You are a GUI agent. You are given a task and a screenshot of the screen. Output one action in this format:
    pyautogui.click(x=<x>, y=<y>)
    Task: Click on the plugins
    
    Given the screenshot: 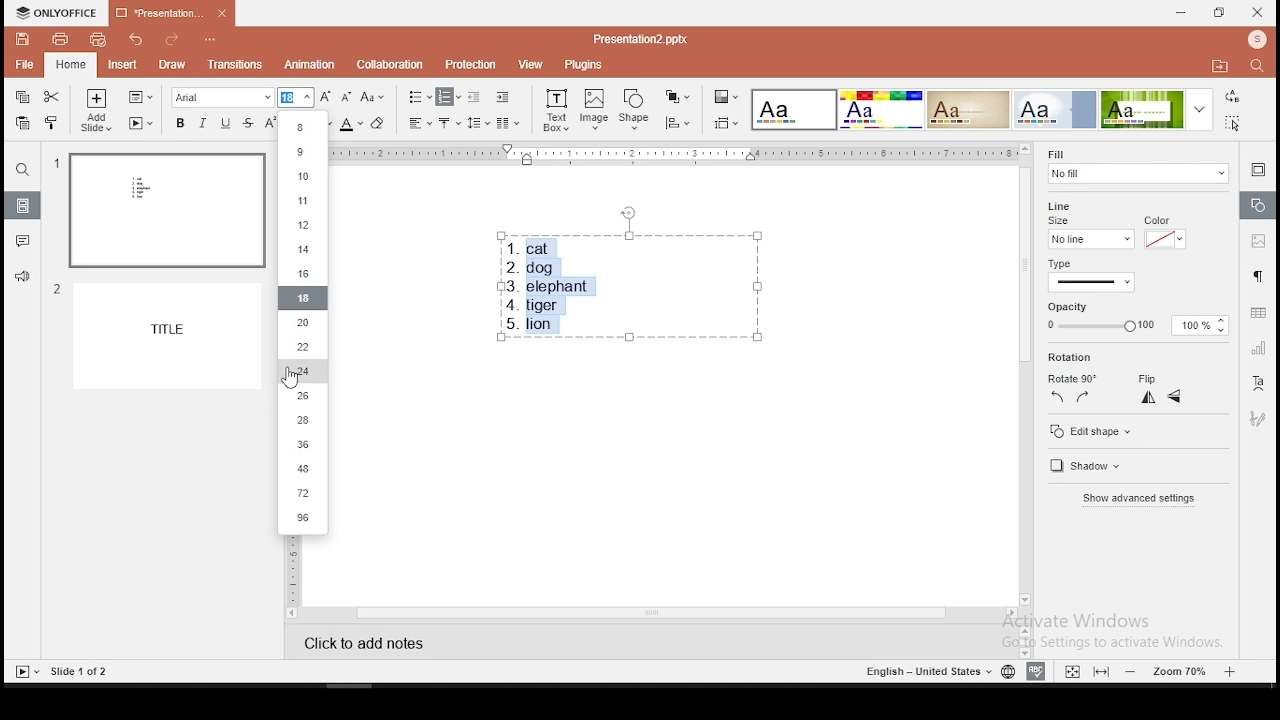 What is the action you would take?
    pyautogui.click(x=584, y=65)
    